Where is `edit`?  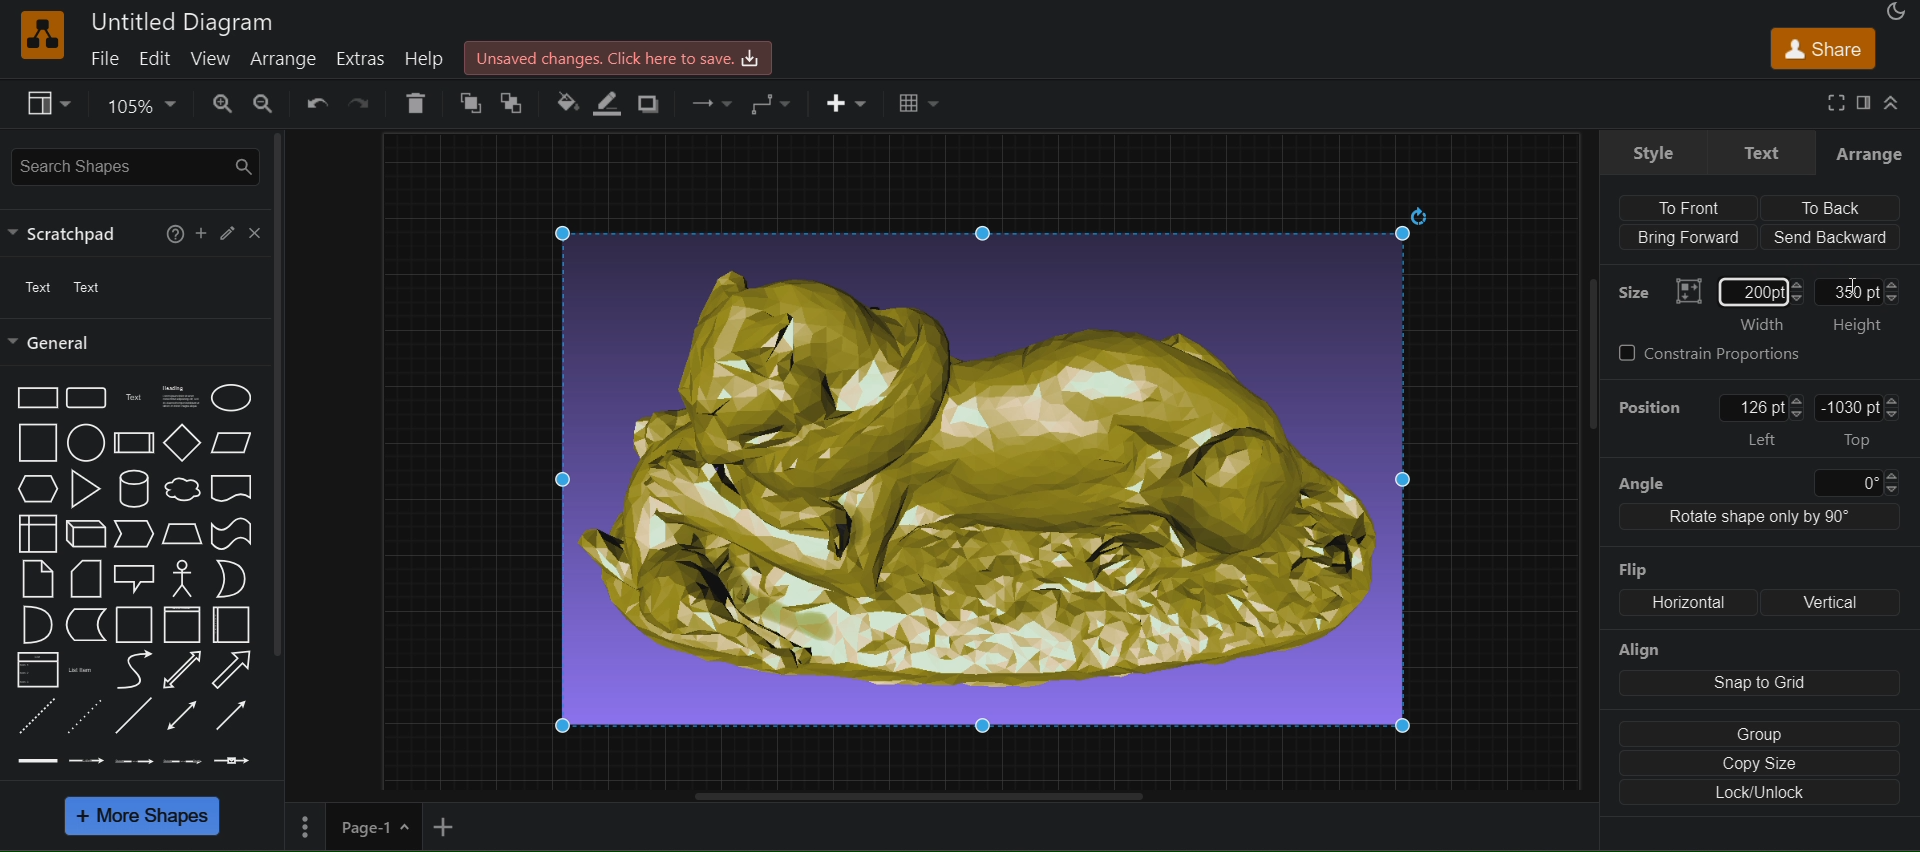 edit is located at coordinates (153, 57).